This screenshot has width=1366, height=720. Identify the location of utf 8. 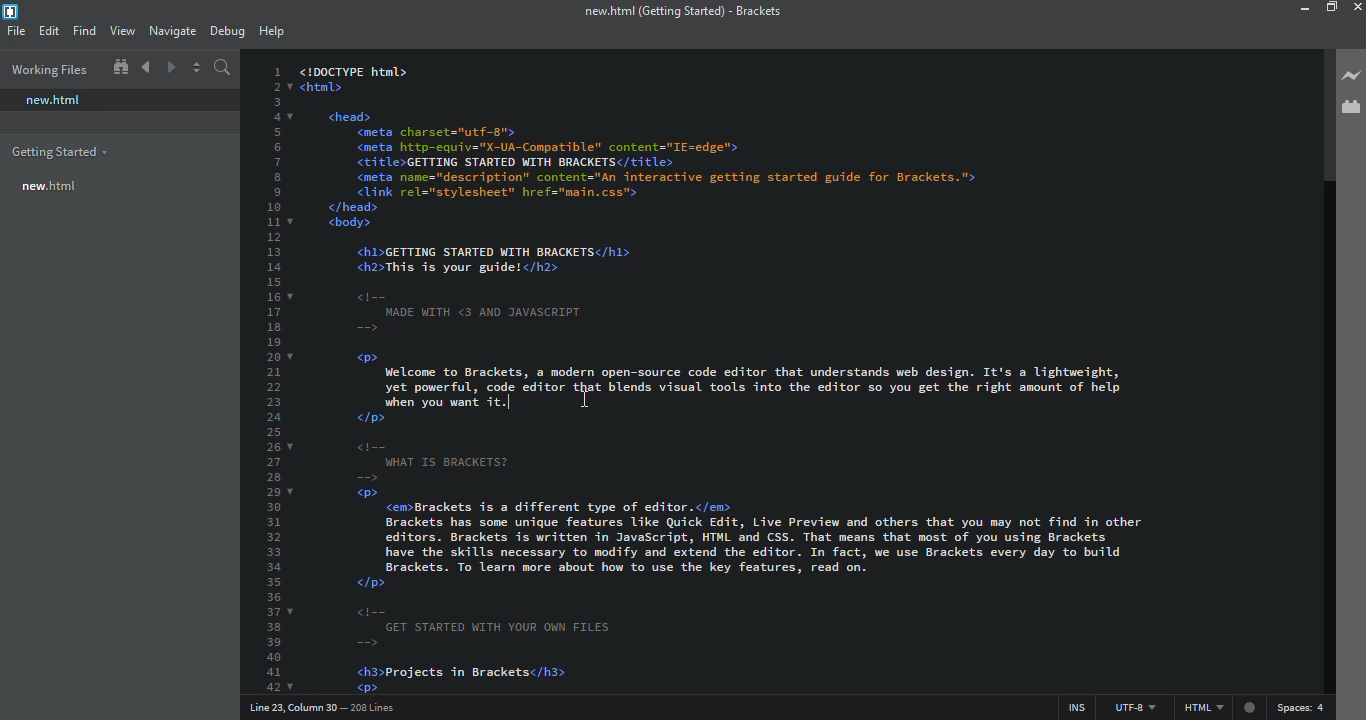
(1138, 707).